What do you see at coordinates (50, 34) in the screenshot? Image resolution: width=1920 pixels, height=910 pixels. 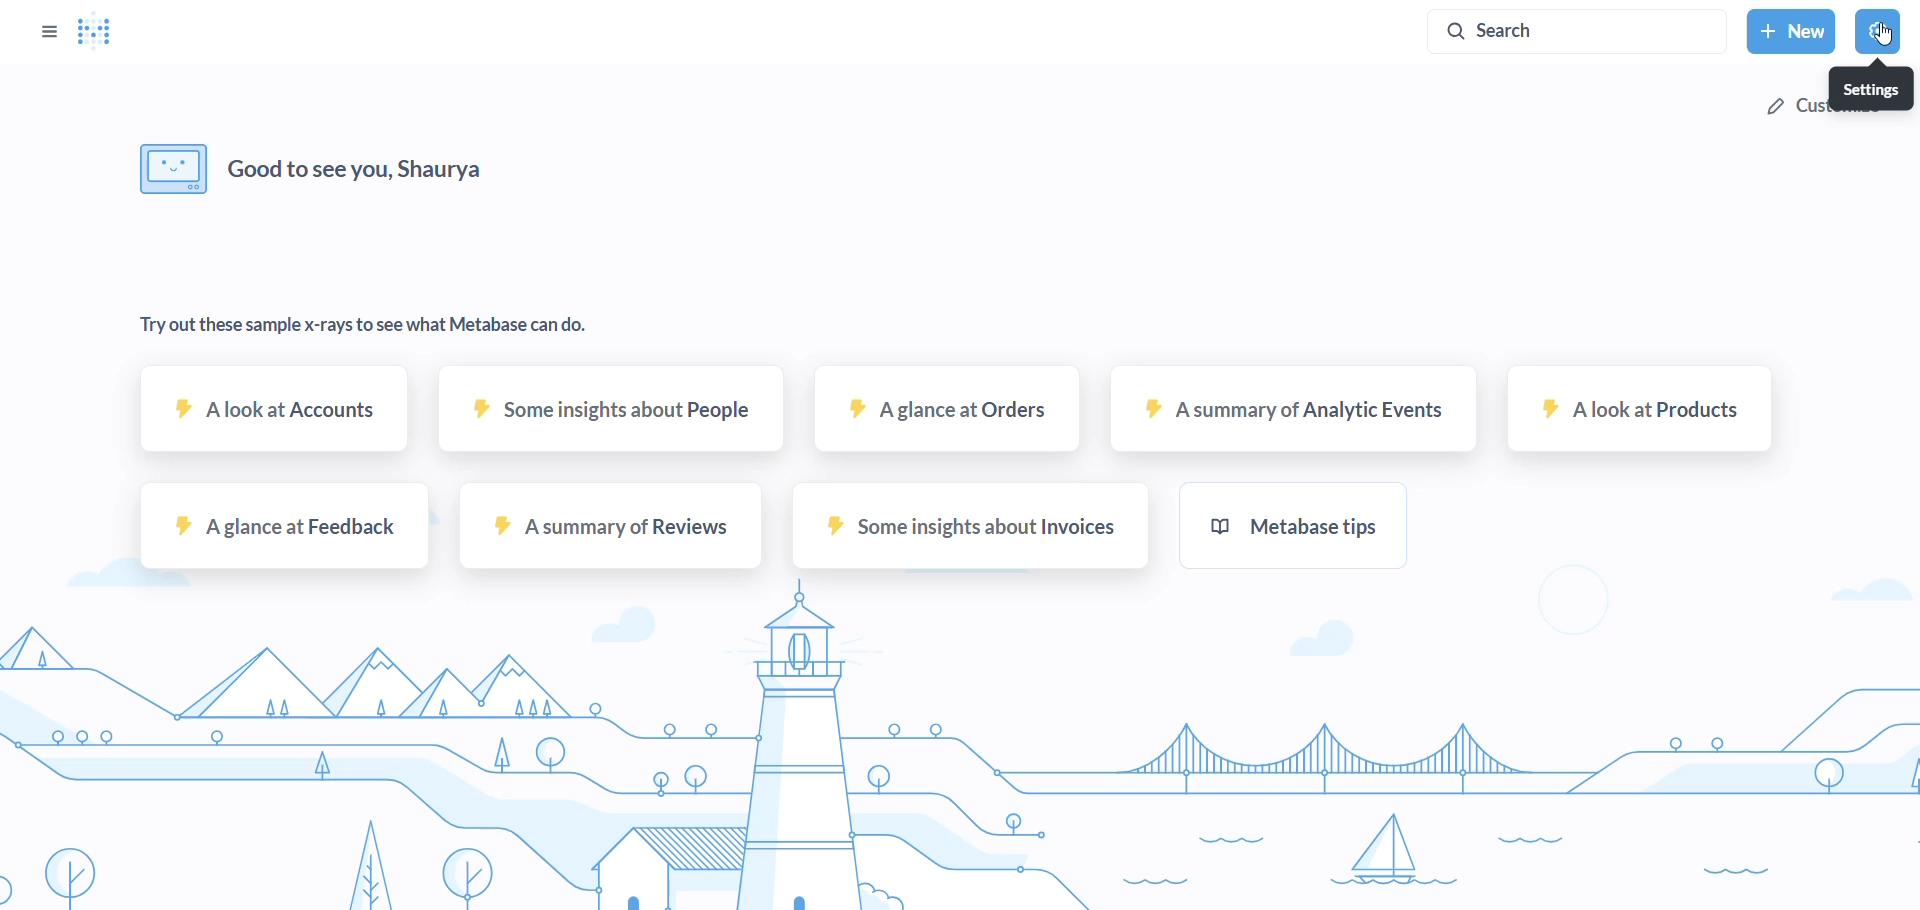 I see `option` at bounding box center [50, 34].